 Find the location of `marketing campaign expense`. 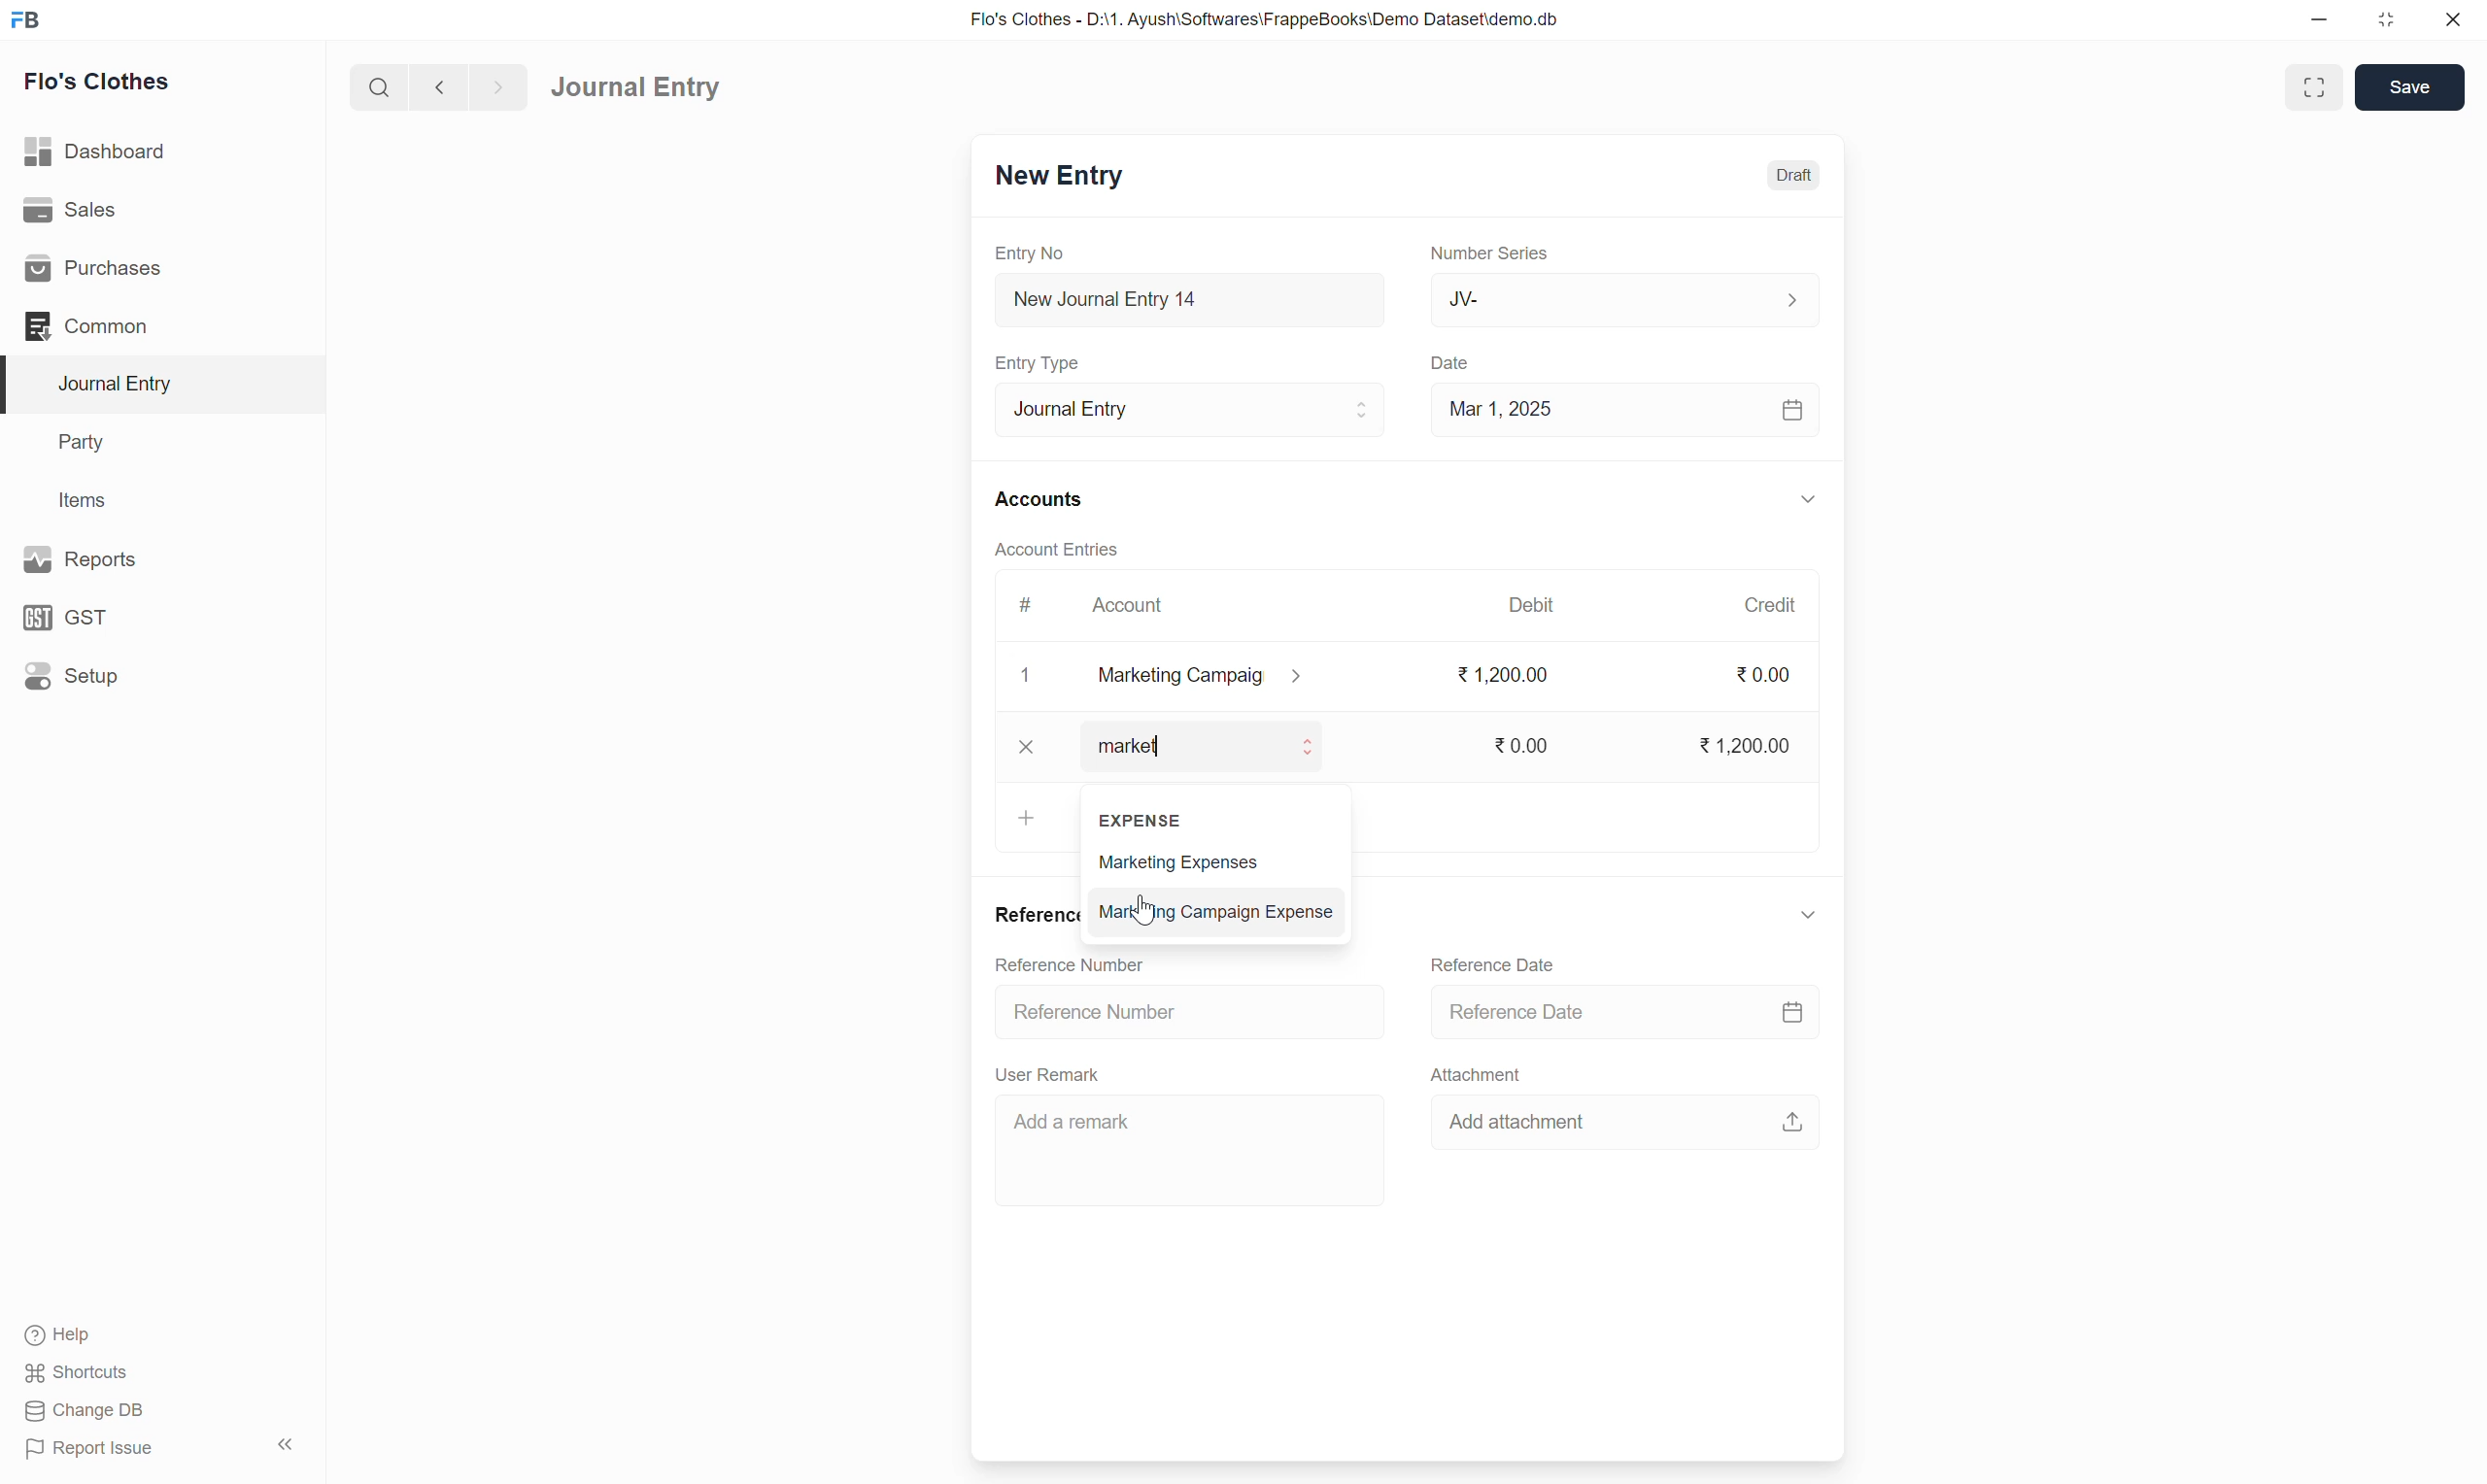

marketing campaign expense is located at coordinates (1218, 914).